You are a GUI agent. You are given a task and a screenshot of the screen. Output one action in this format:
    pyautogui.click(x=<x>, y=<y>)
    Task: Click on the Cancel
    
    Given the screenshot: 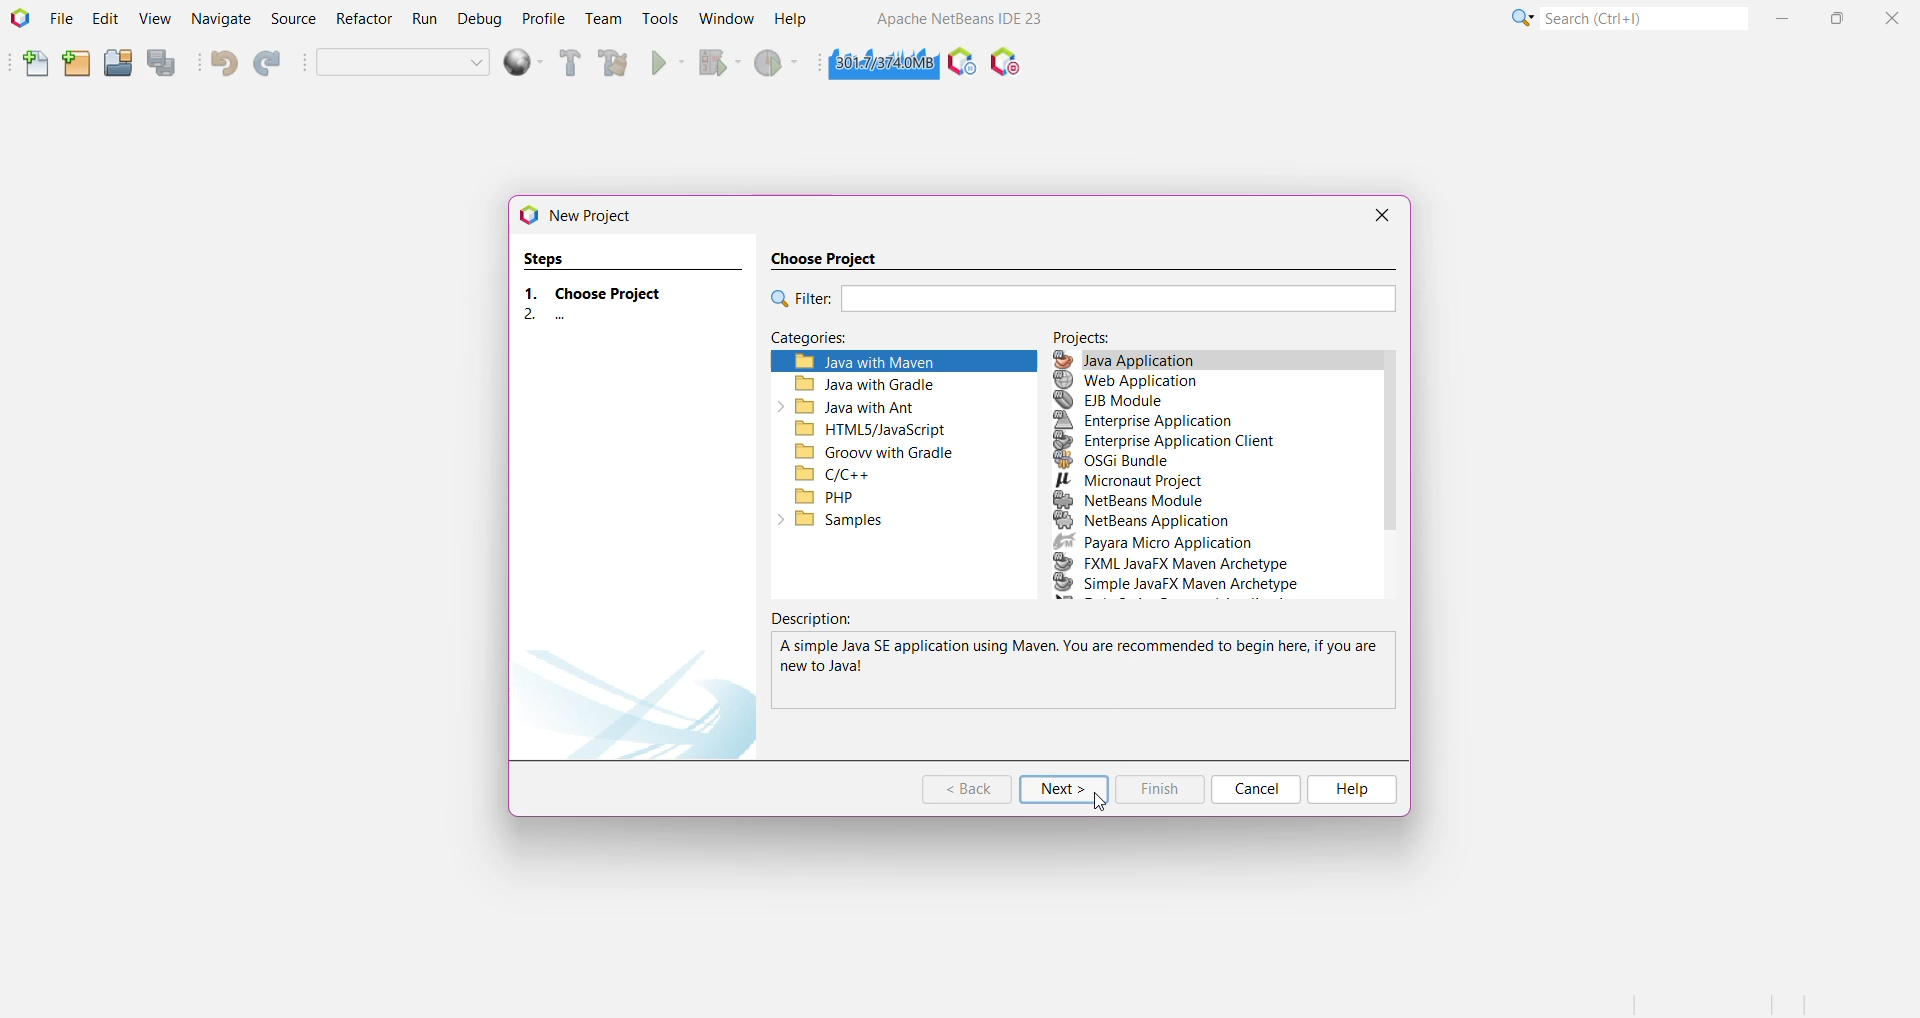 What is the action you would take?
    pyautogui.click(x=1256, y=789)
    